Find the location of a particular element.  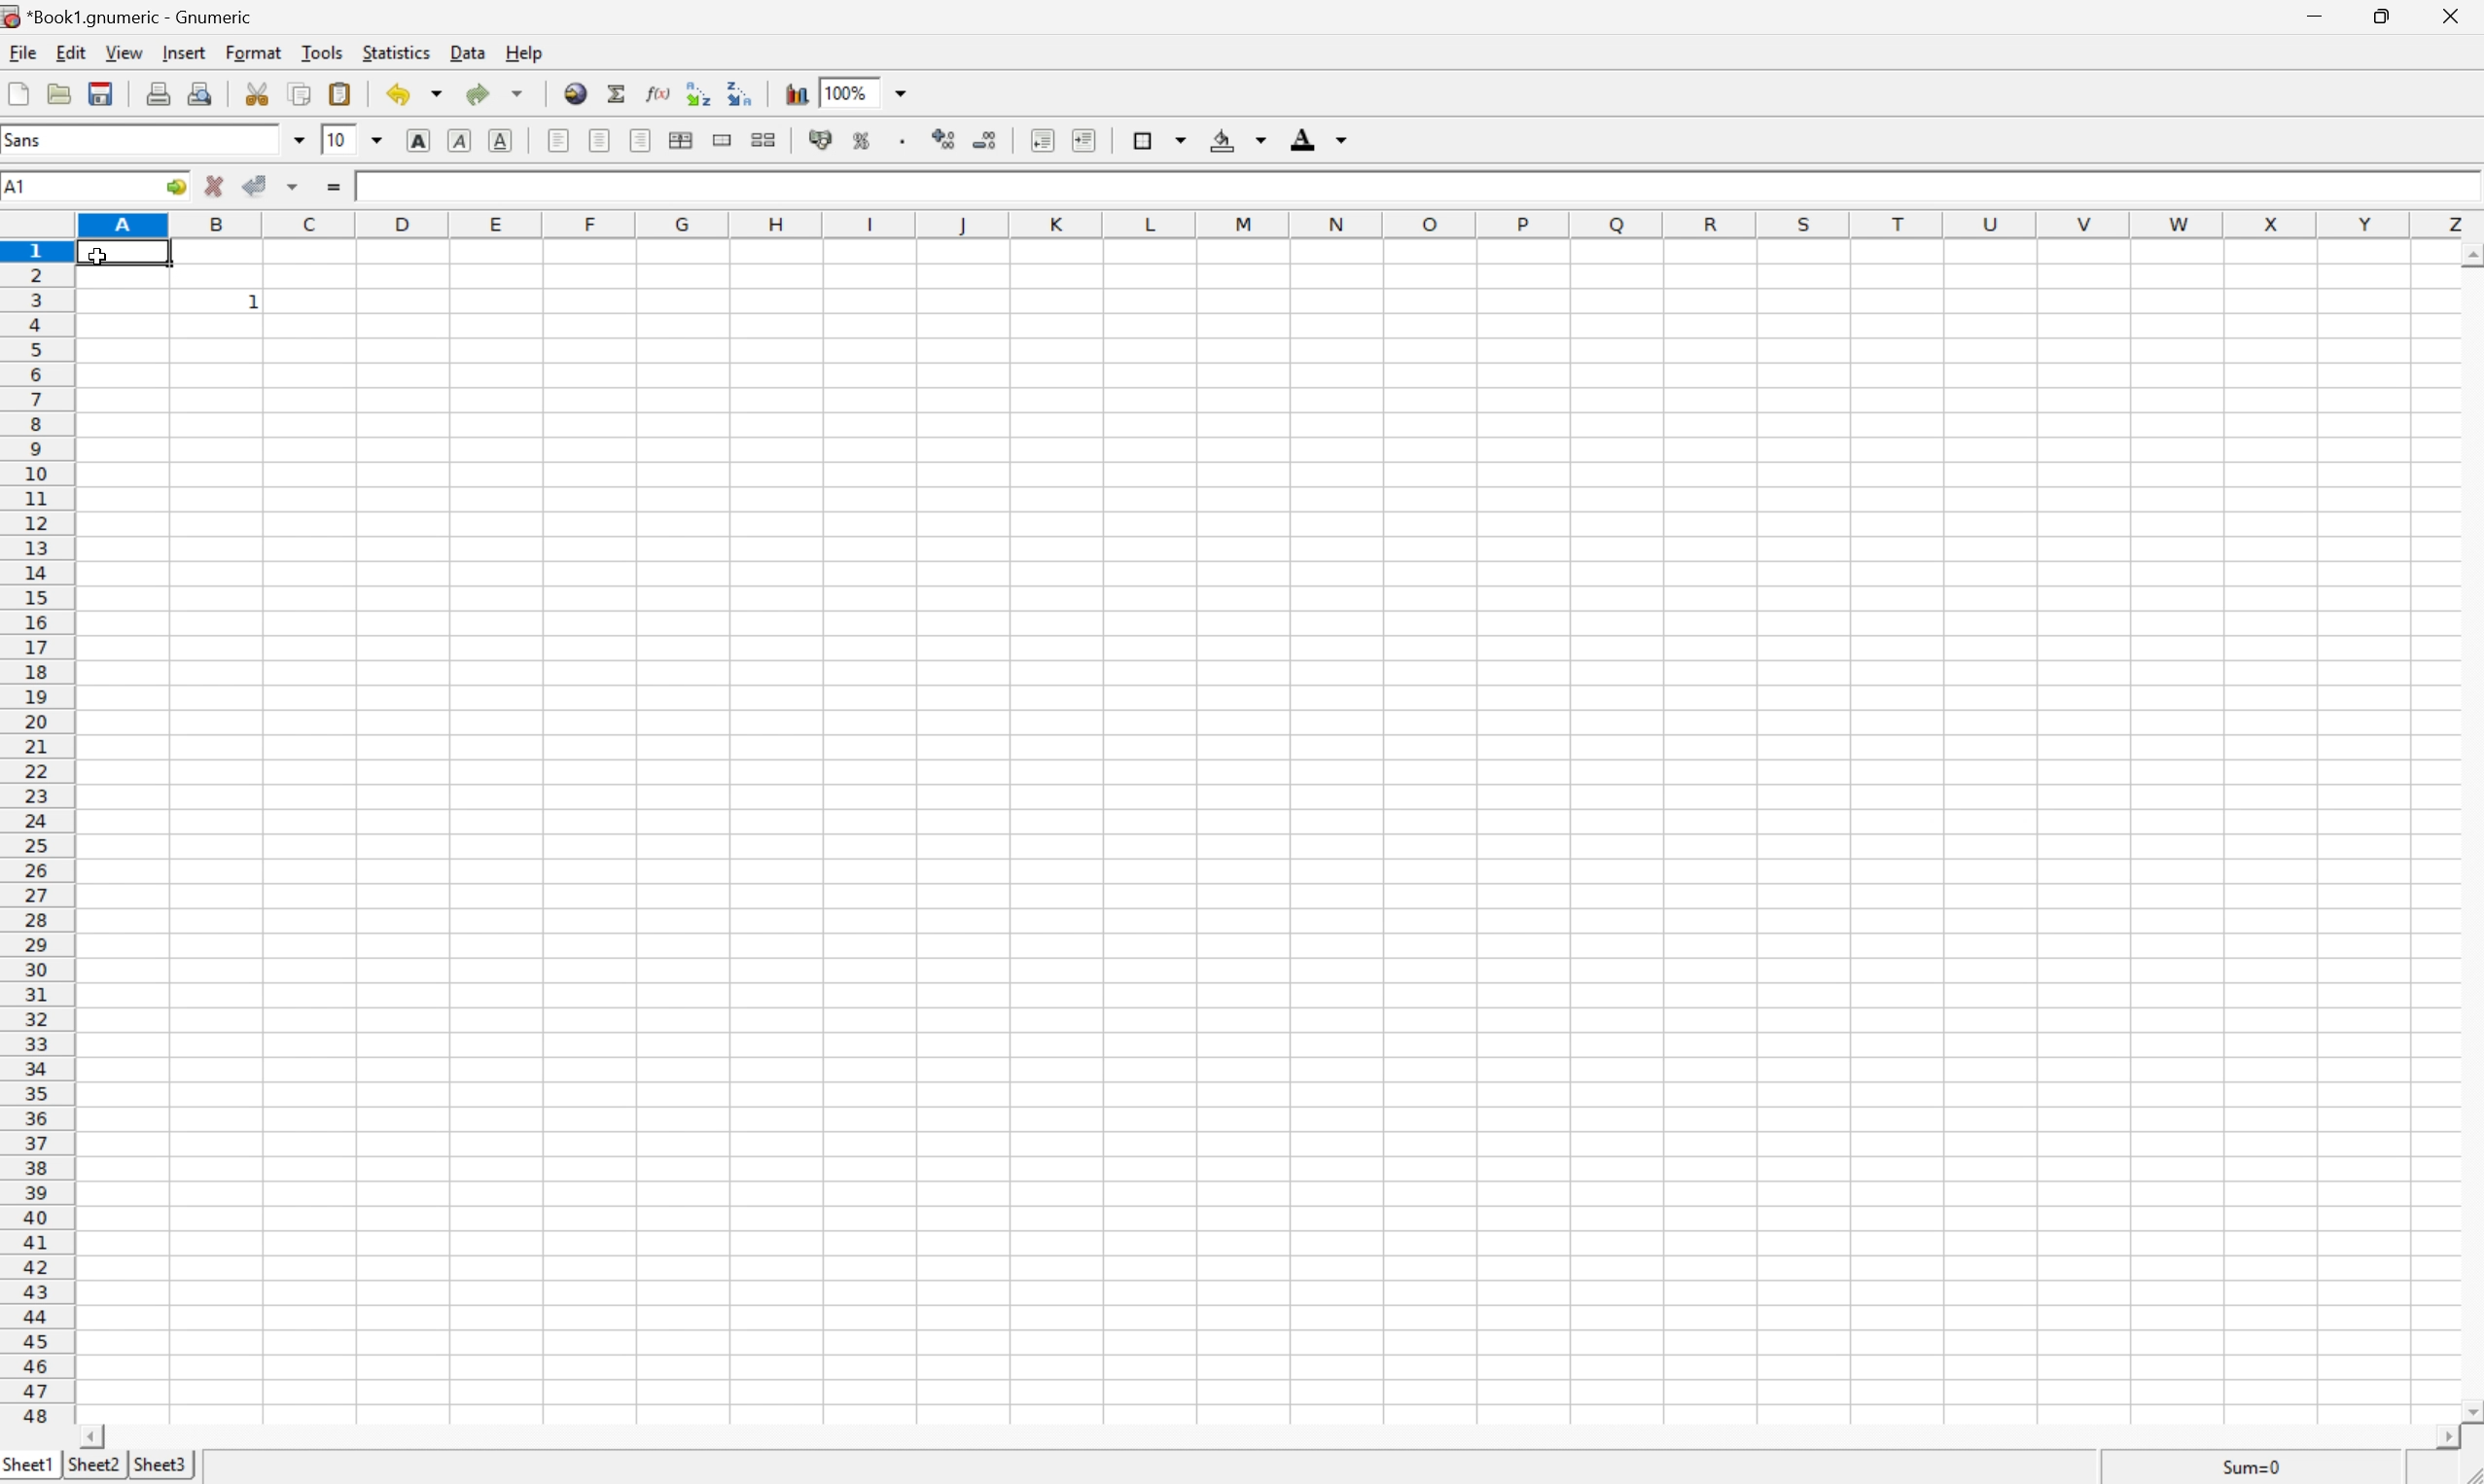

sum in current cell is located at coordinates (617, 95).